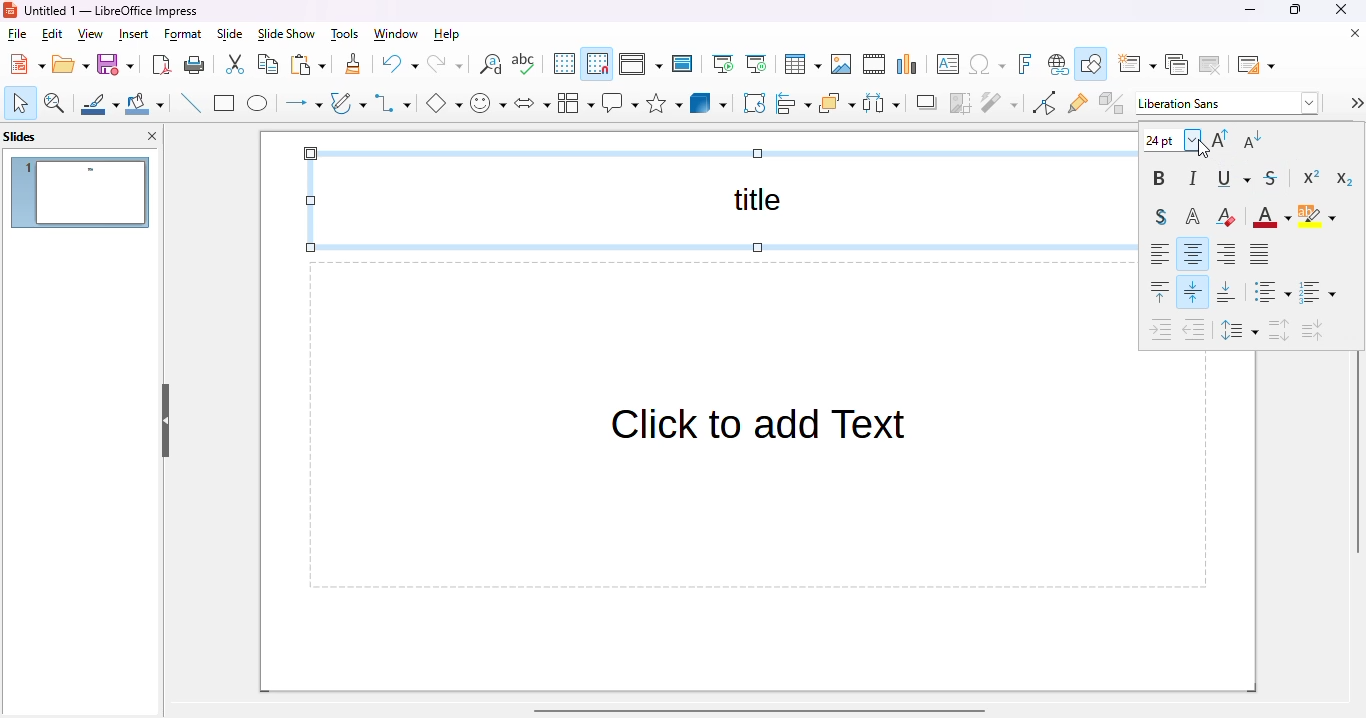 The height and width of the screenshot is (718, 1366). I want to click on insert image, so click(841, 64).